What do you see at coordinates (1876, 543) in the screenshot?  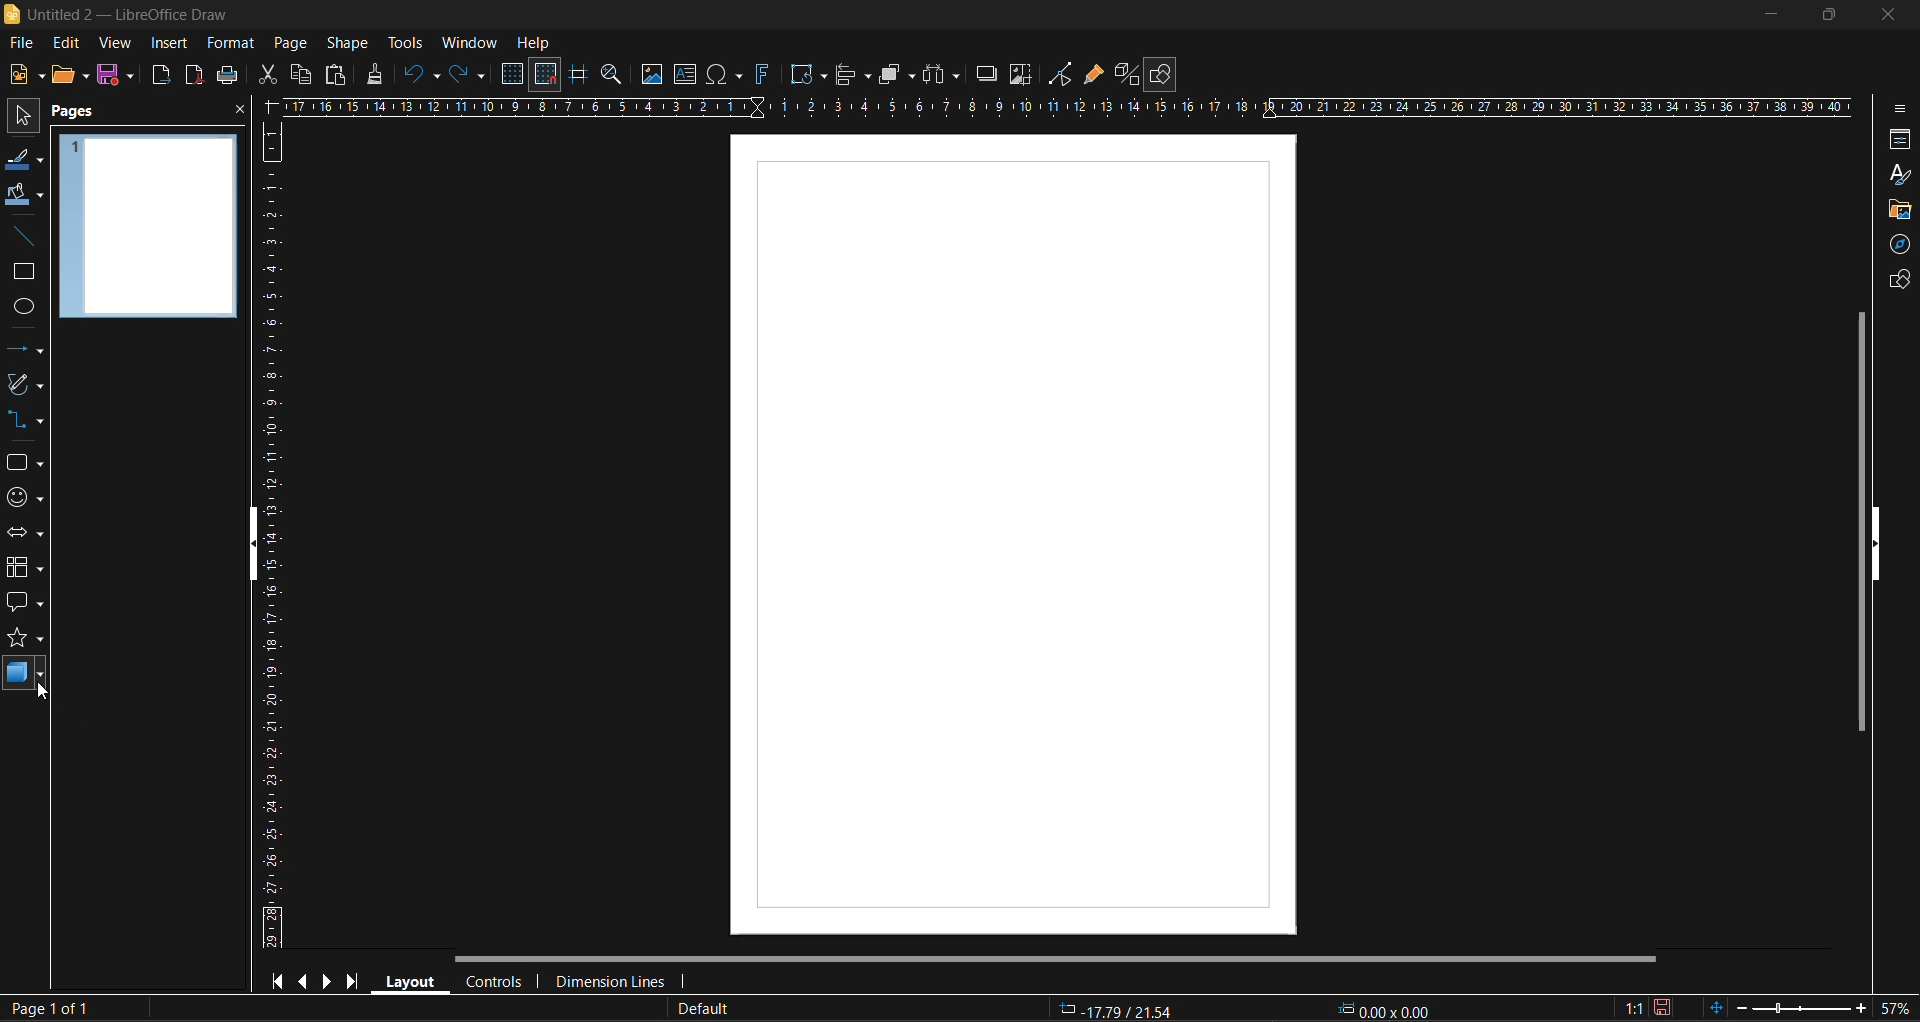 I see `hide` at bounding box center [1876, 543].